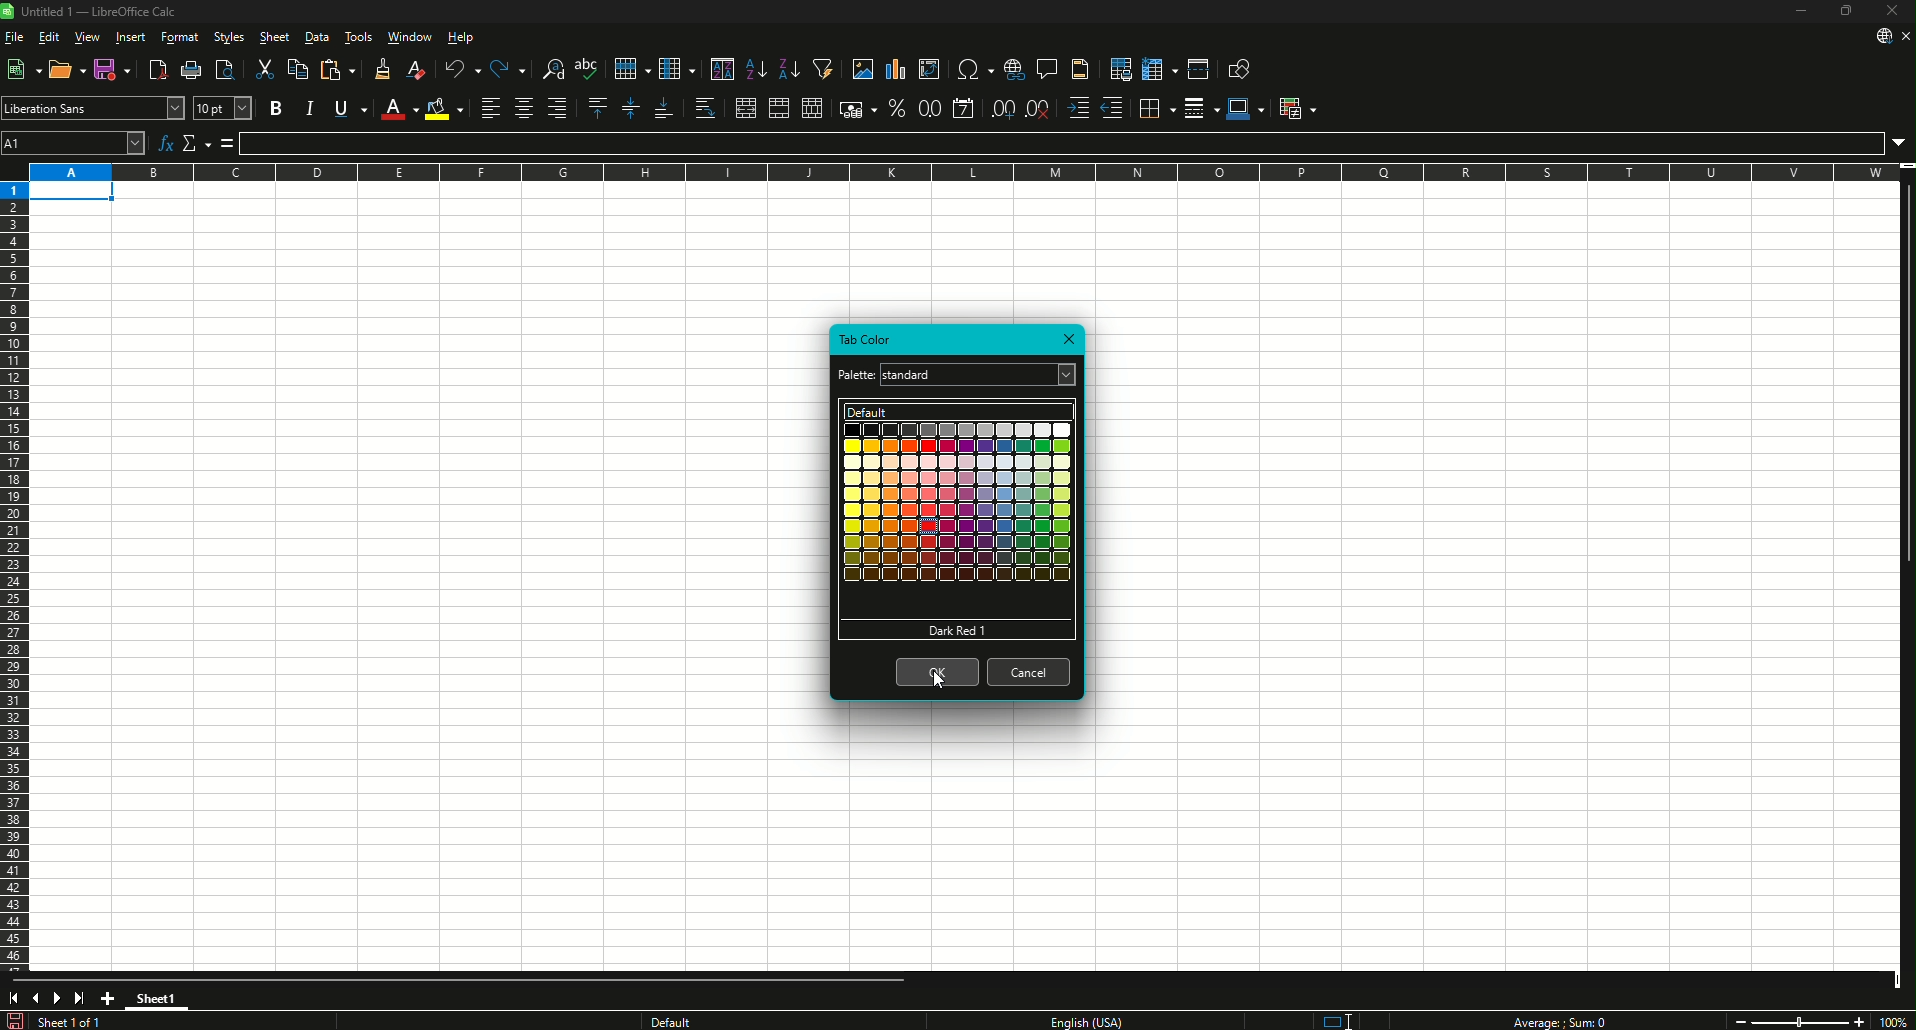 This screenshot has width=1916, height=1030. Describe the element at coordinates (181, 36) in the screenshot. I see `Format` at that location.